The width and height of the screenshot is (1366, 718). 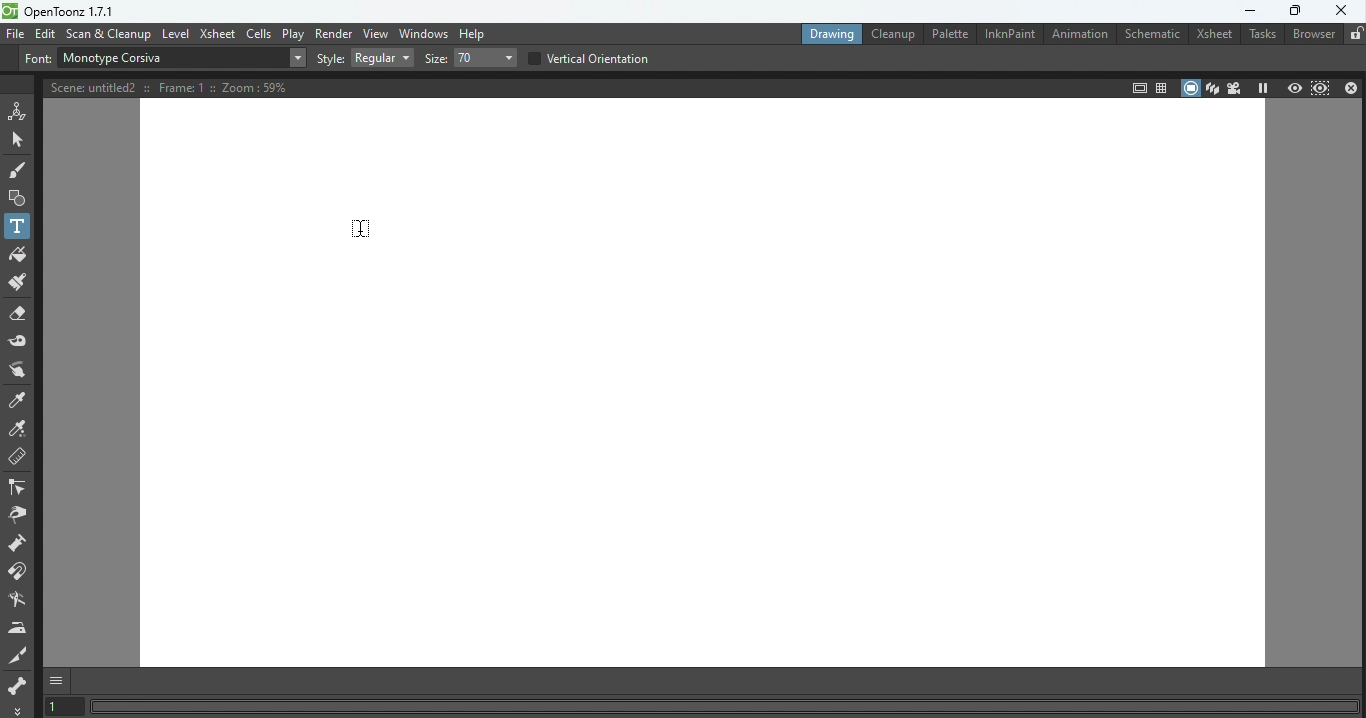 I want to click on Cursor, so click(x=359, y=229).